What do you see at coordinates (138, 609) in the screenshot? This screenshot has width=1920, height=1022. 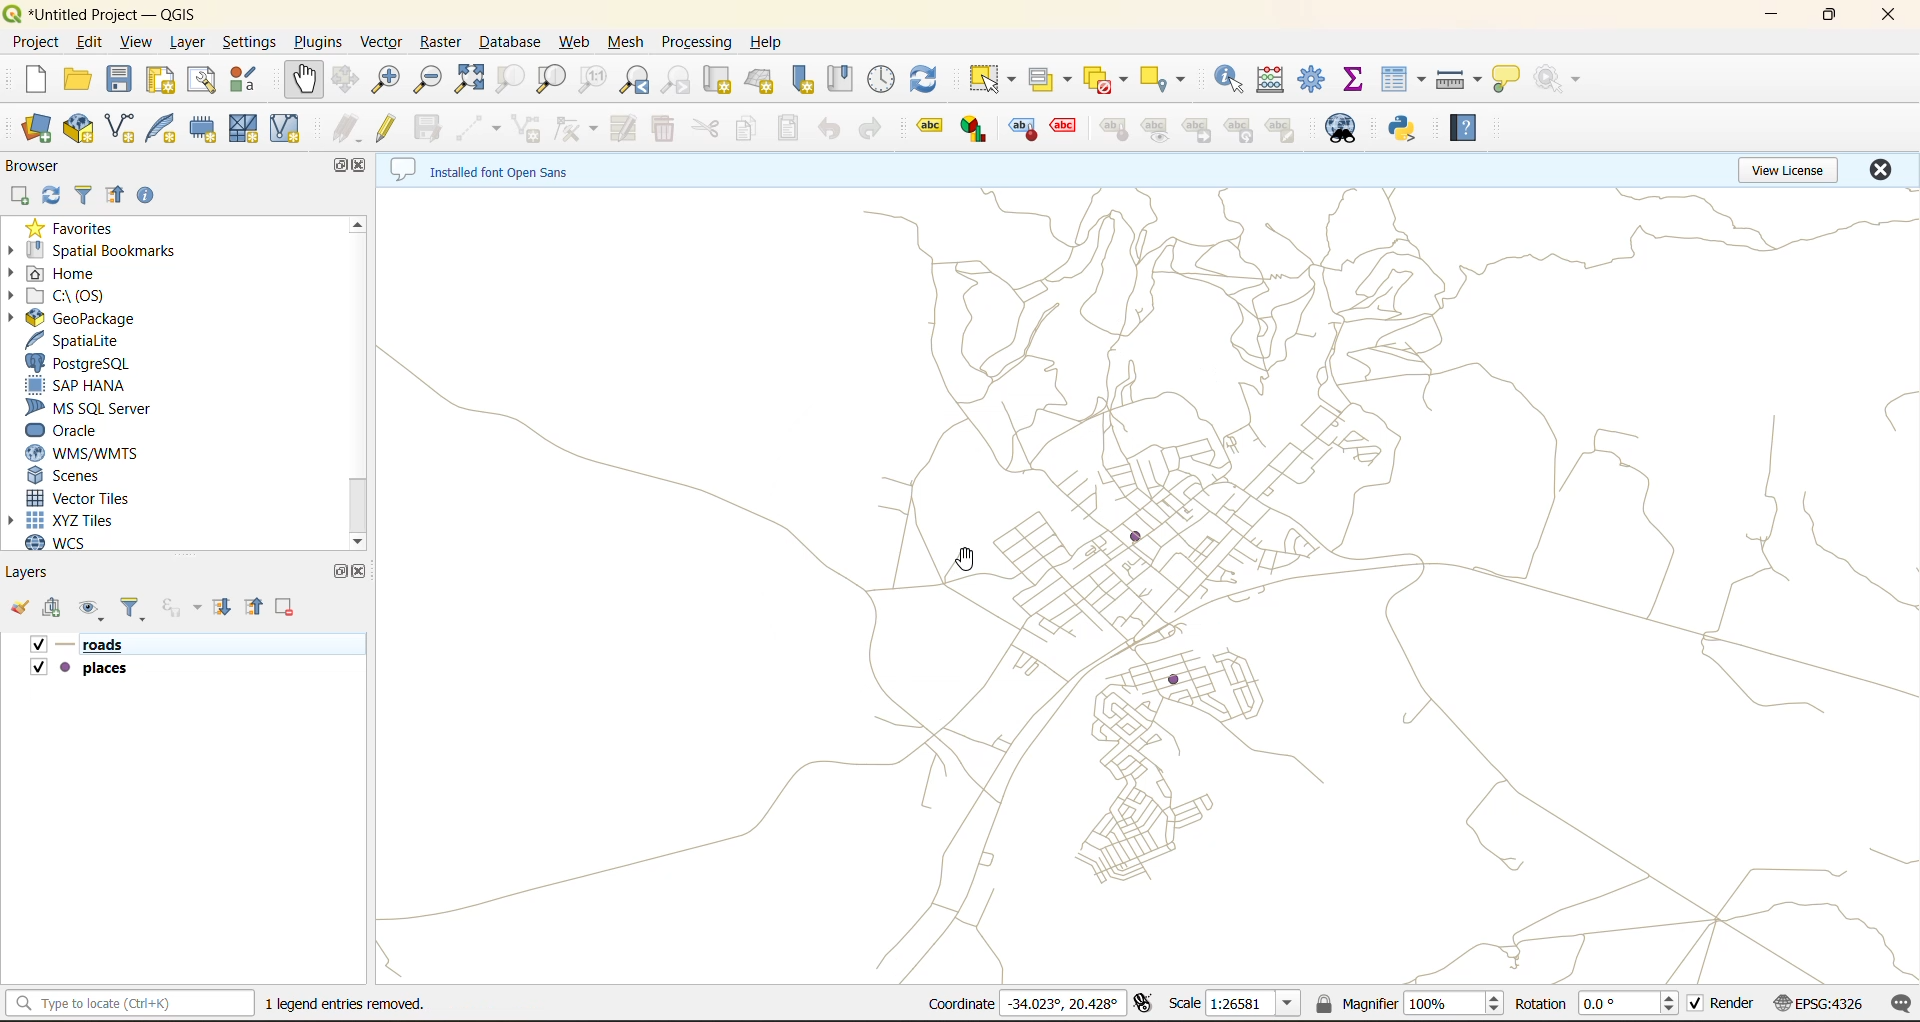 I see `filter` at bounding box center [138, 609].